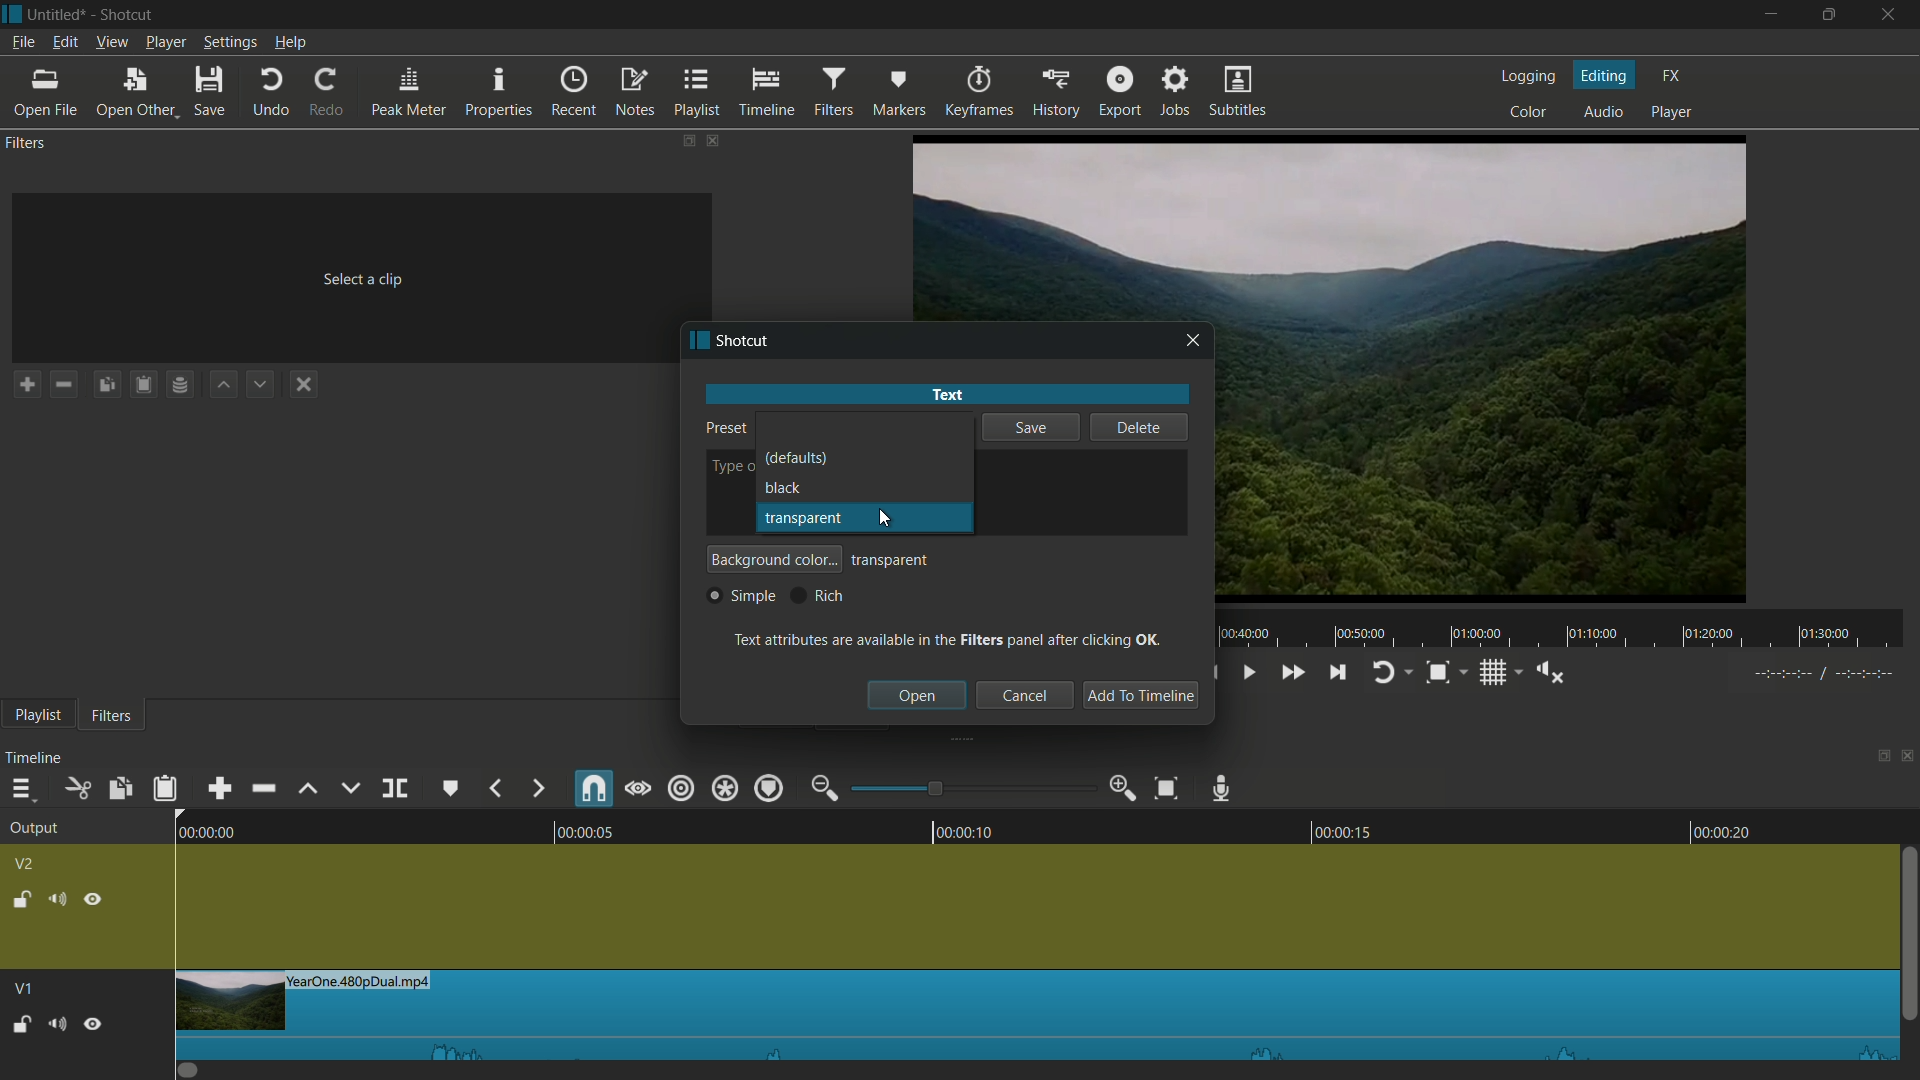  Describe the element at coordinates (1731, 831) in the screenshot. I see `00:00:20` at that location.